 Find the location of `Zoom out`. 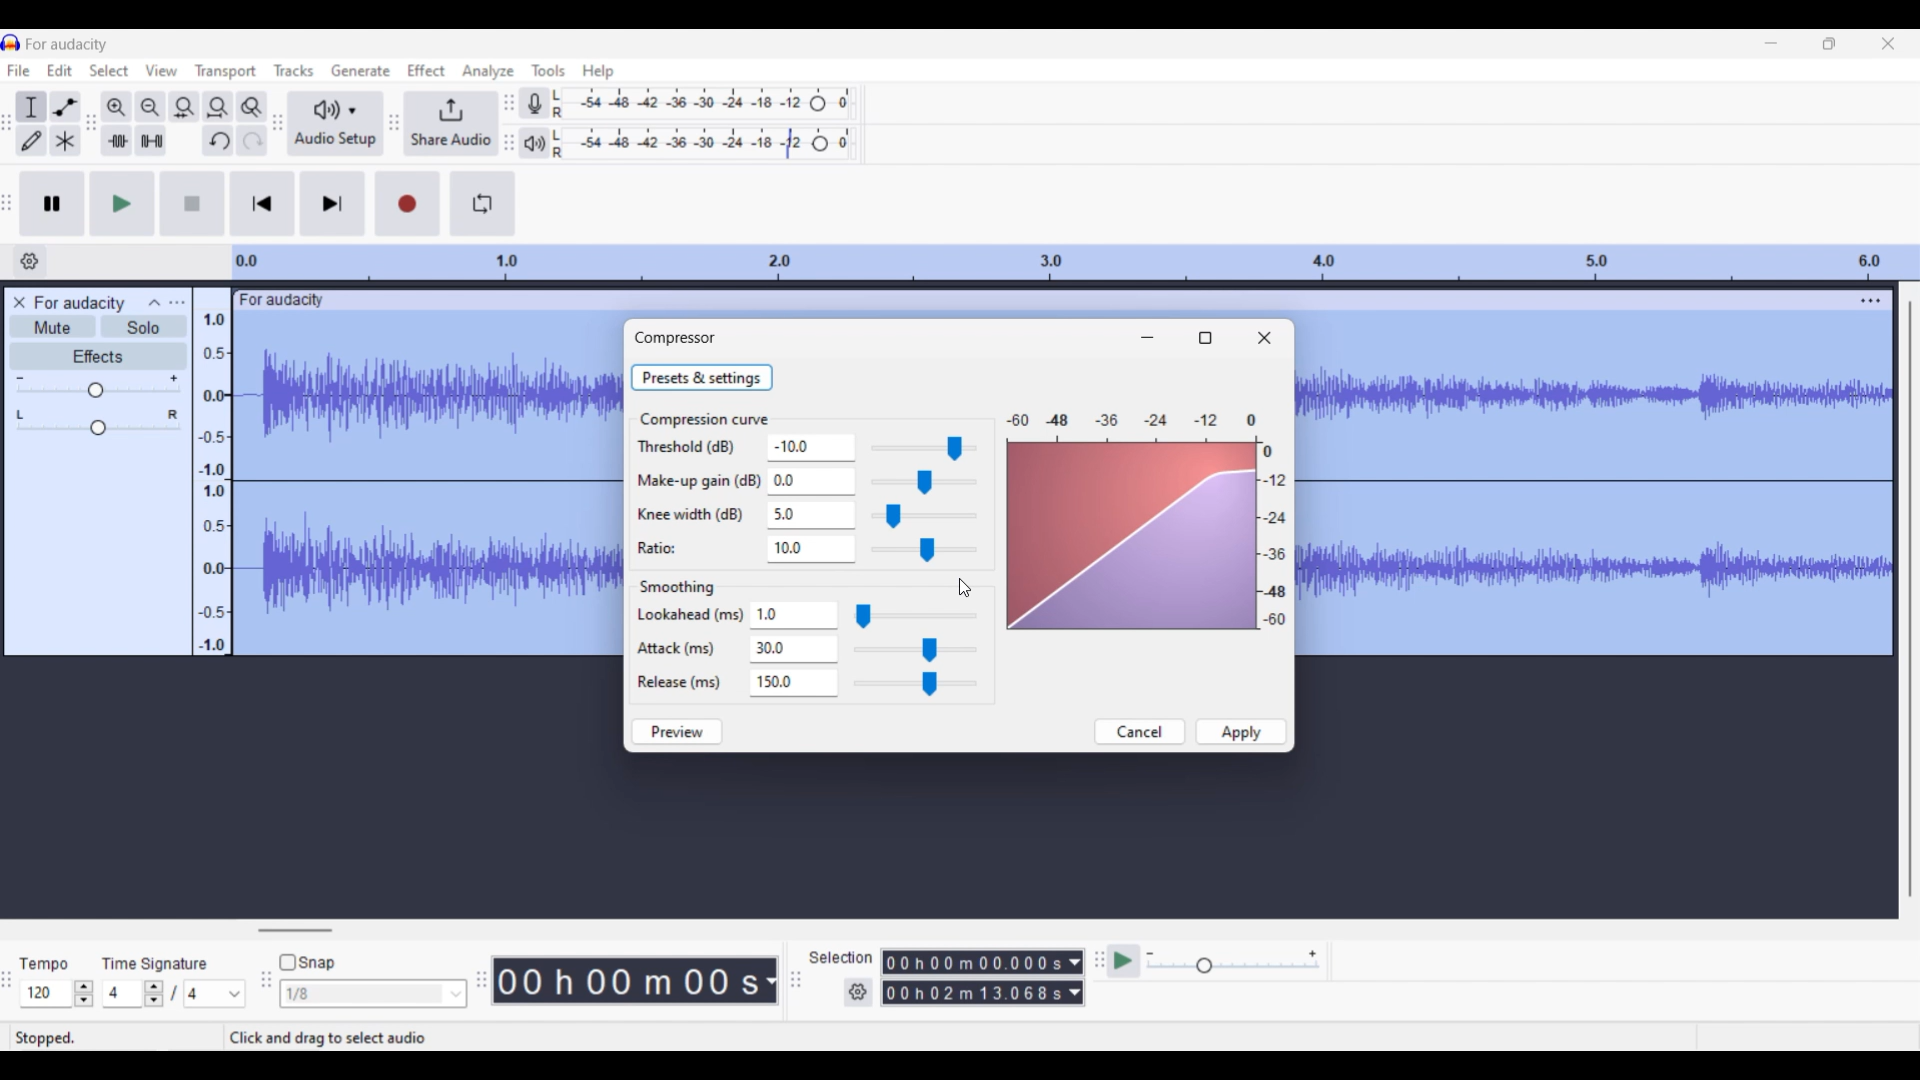

Zoom out is located at coordinates (152, 107).